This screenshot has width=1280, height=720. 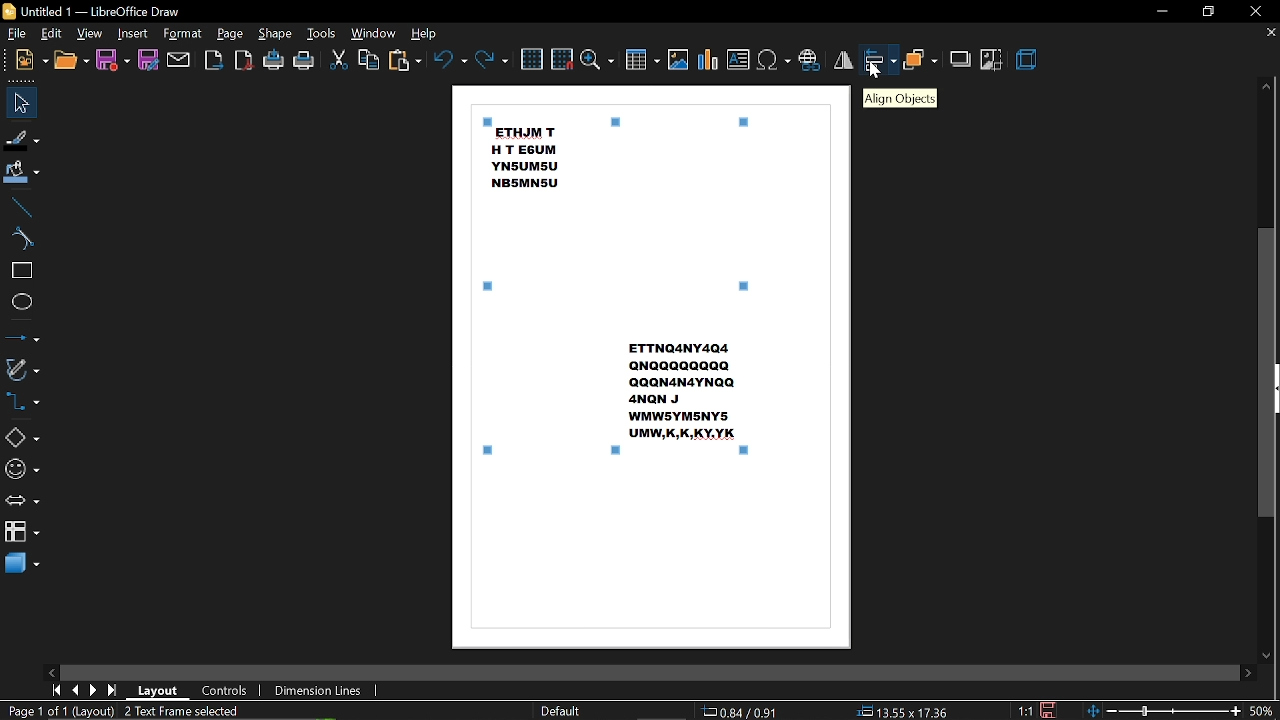 I want to click on previous page, so click(x=77, y=690).